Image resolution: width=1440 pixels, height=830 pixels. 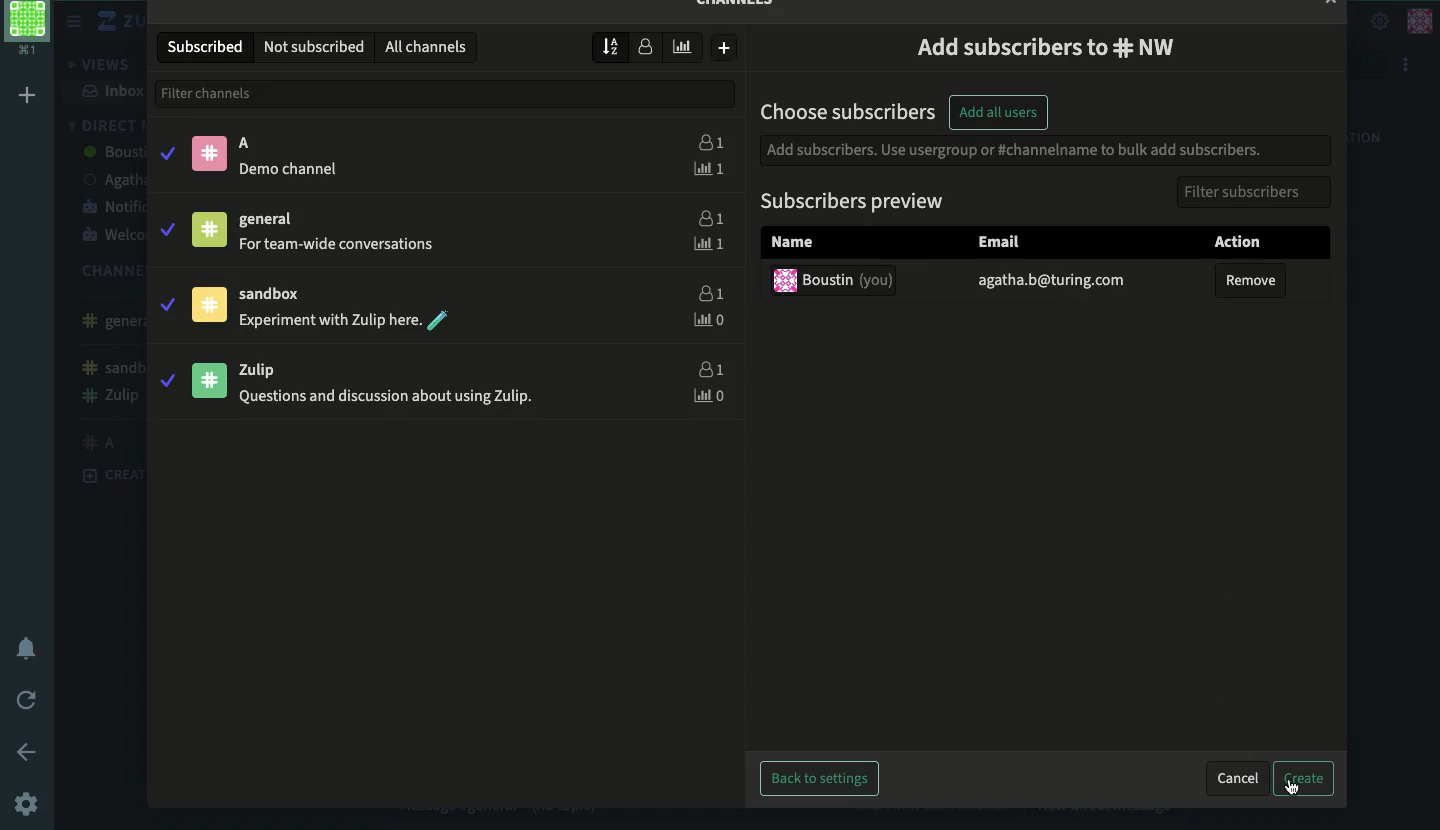 What do you see at coordinates (710, 272) in the screenshot?
I see `users` at bounding box center [710, 272].